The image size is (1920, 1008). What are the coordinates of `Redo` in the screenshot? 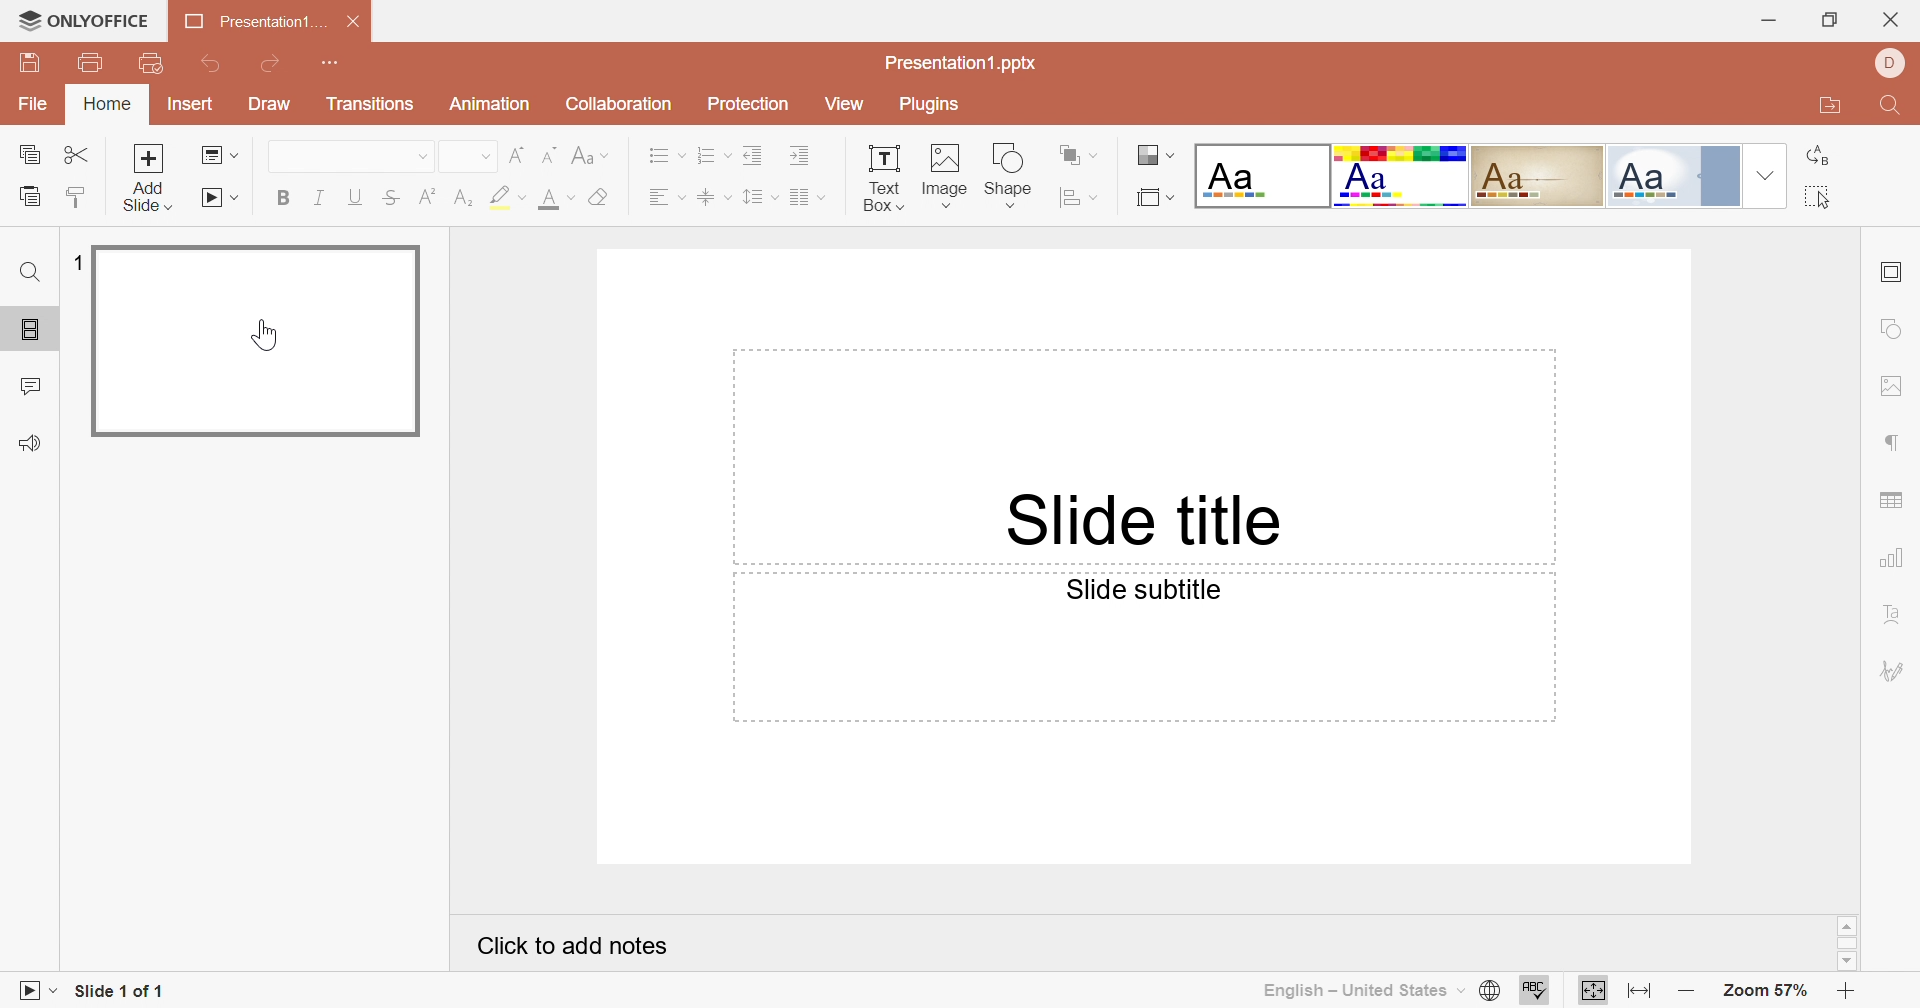 It's located at (275, 63).